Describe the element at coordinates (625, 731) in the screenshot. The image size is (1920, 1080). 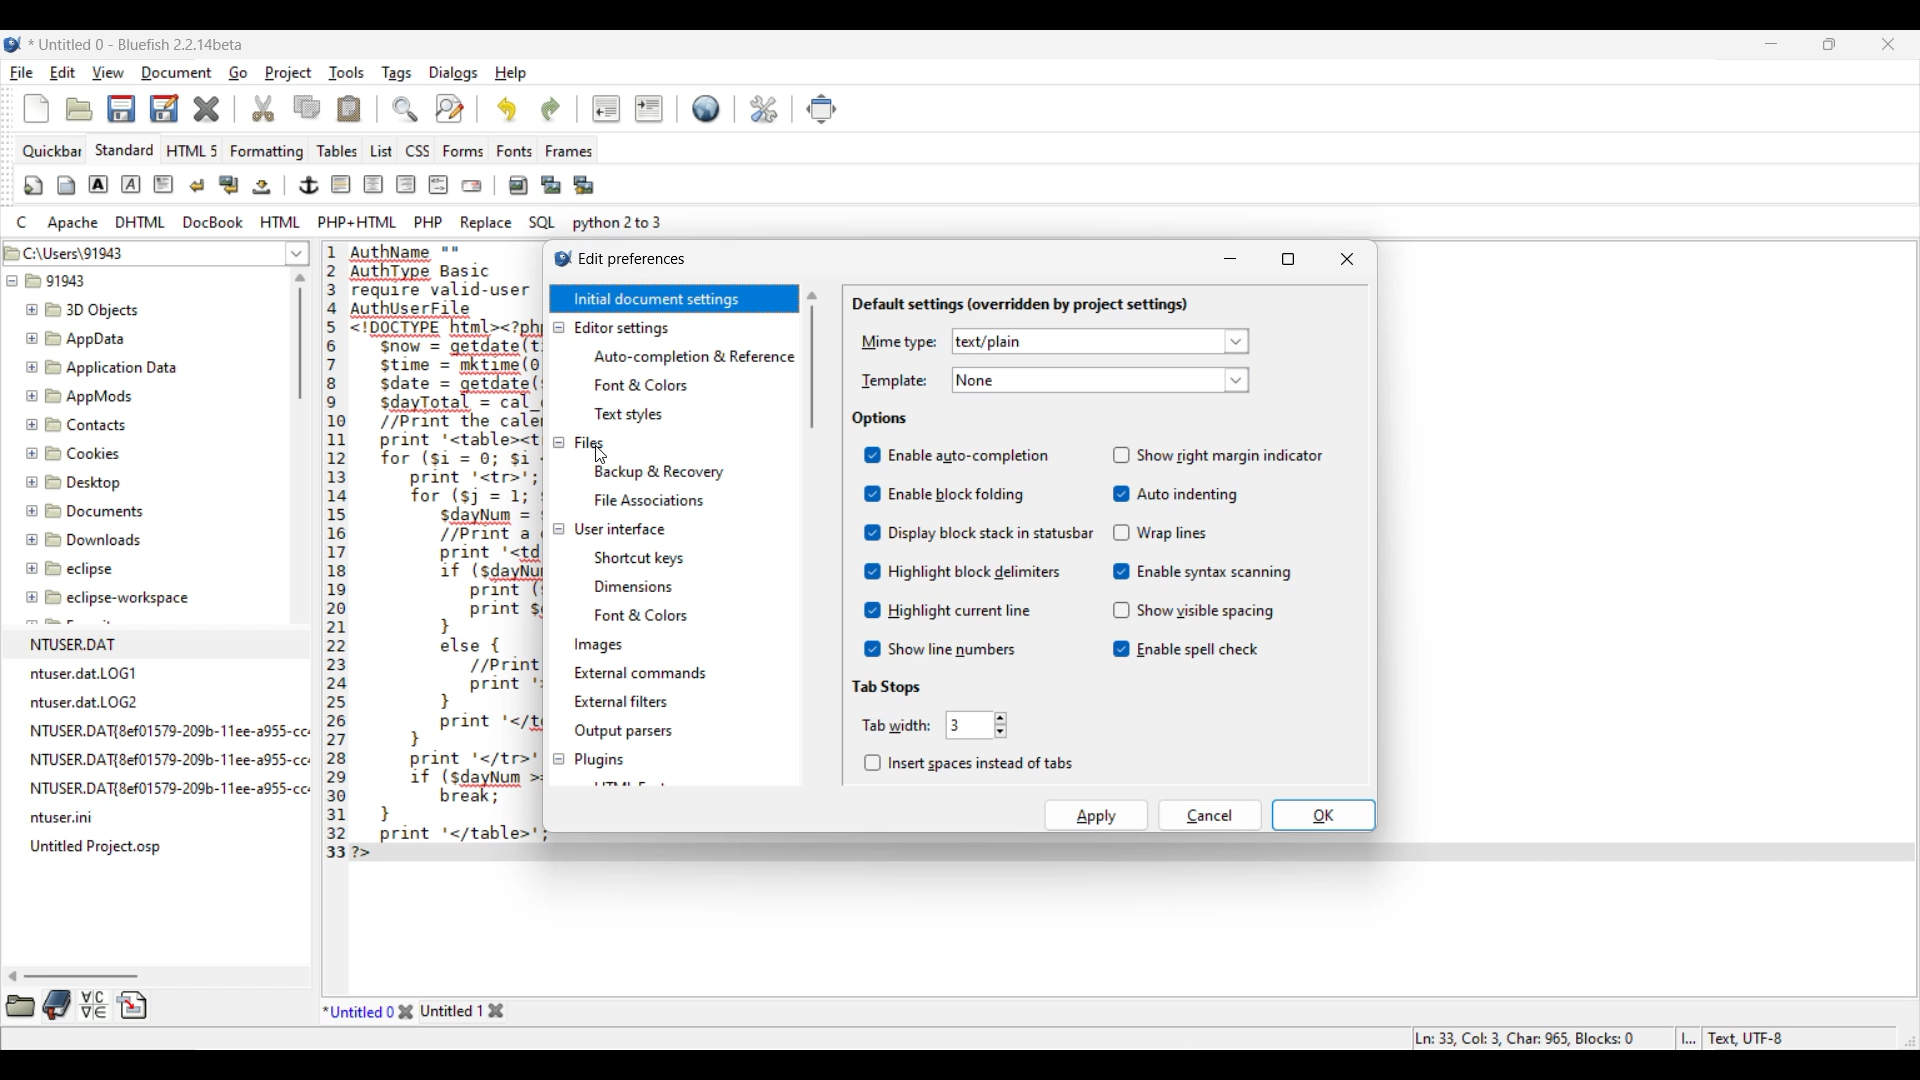
I see `Output parsers` at that location.